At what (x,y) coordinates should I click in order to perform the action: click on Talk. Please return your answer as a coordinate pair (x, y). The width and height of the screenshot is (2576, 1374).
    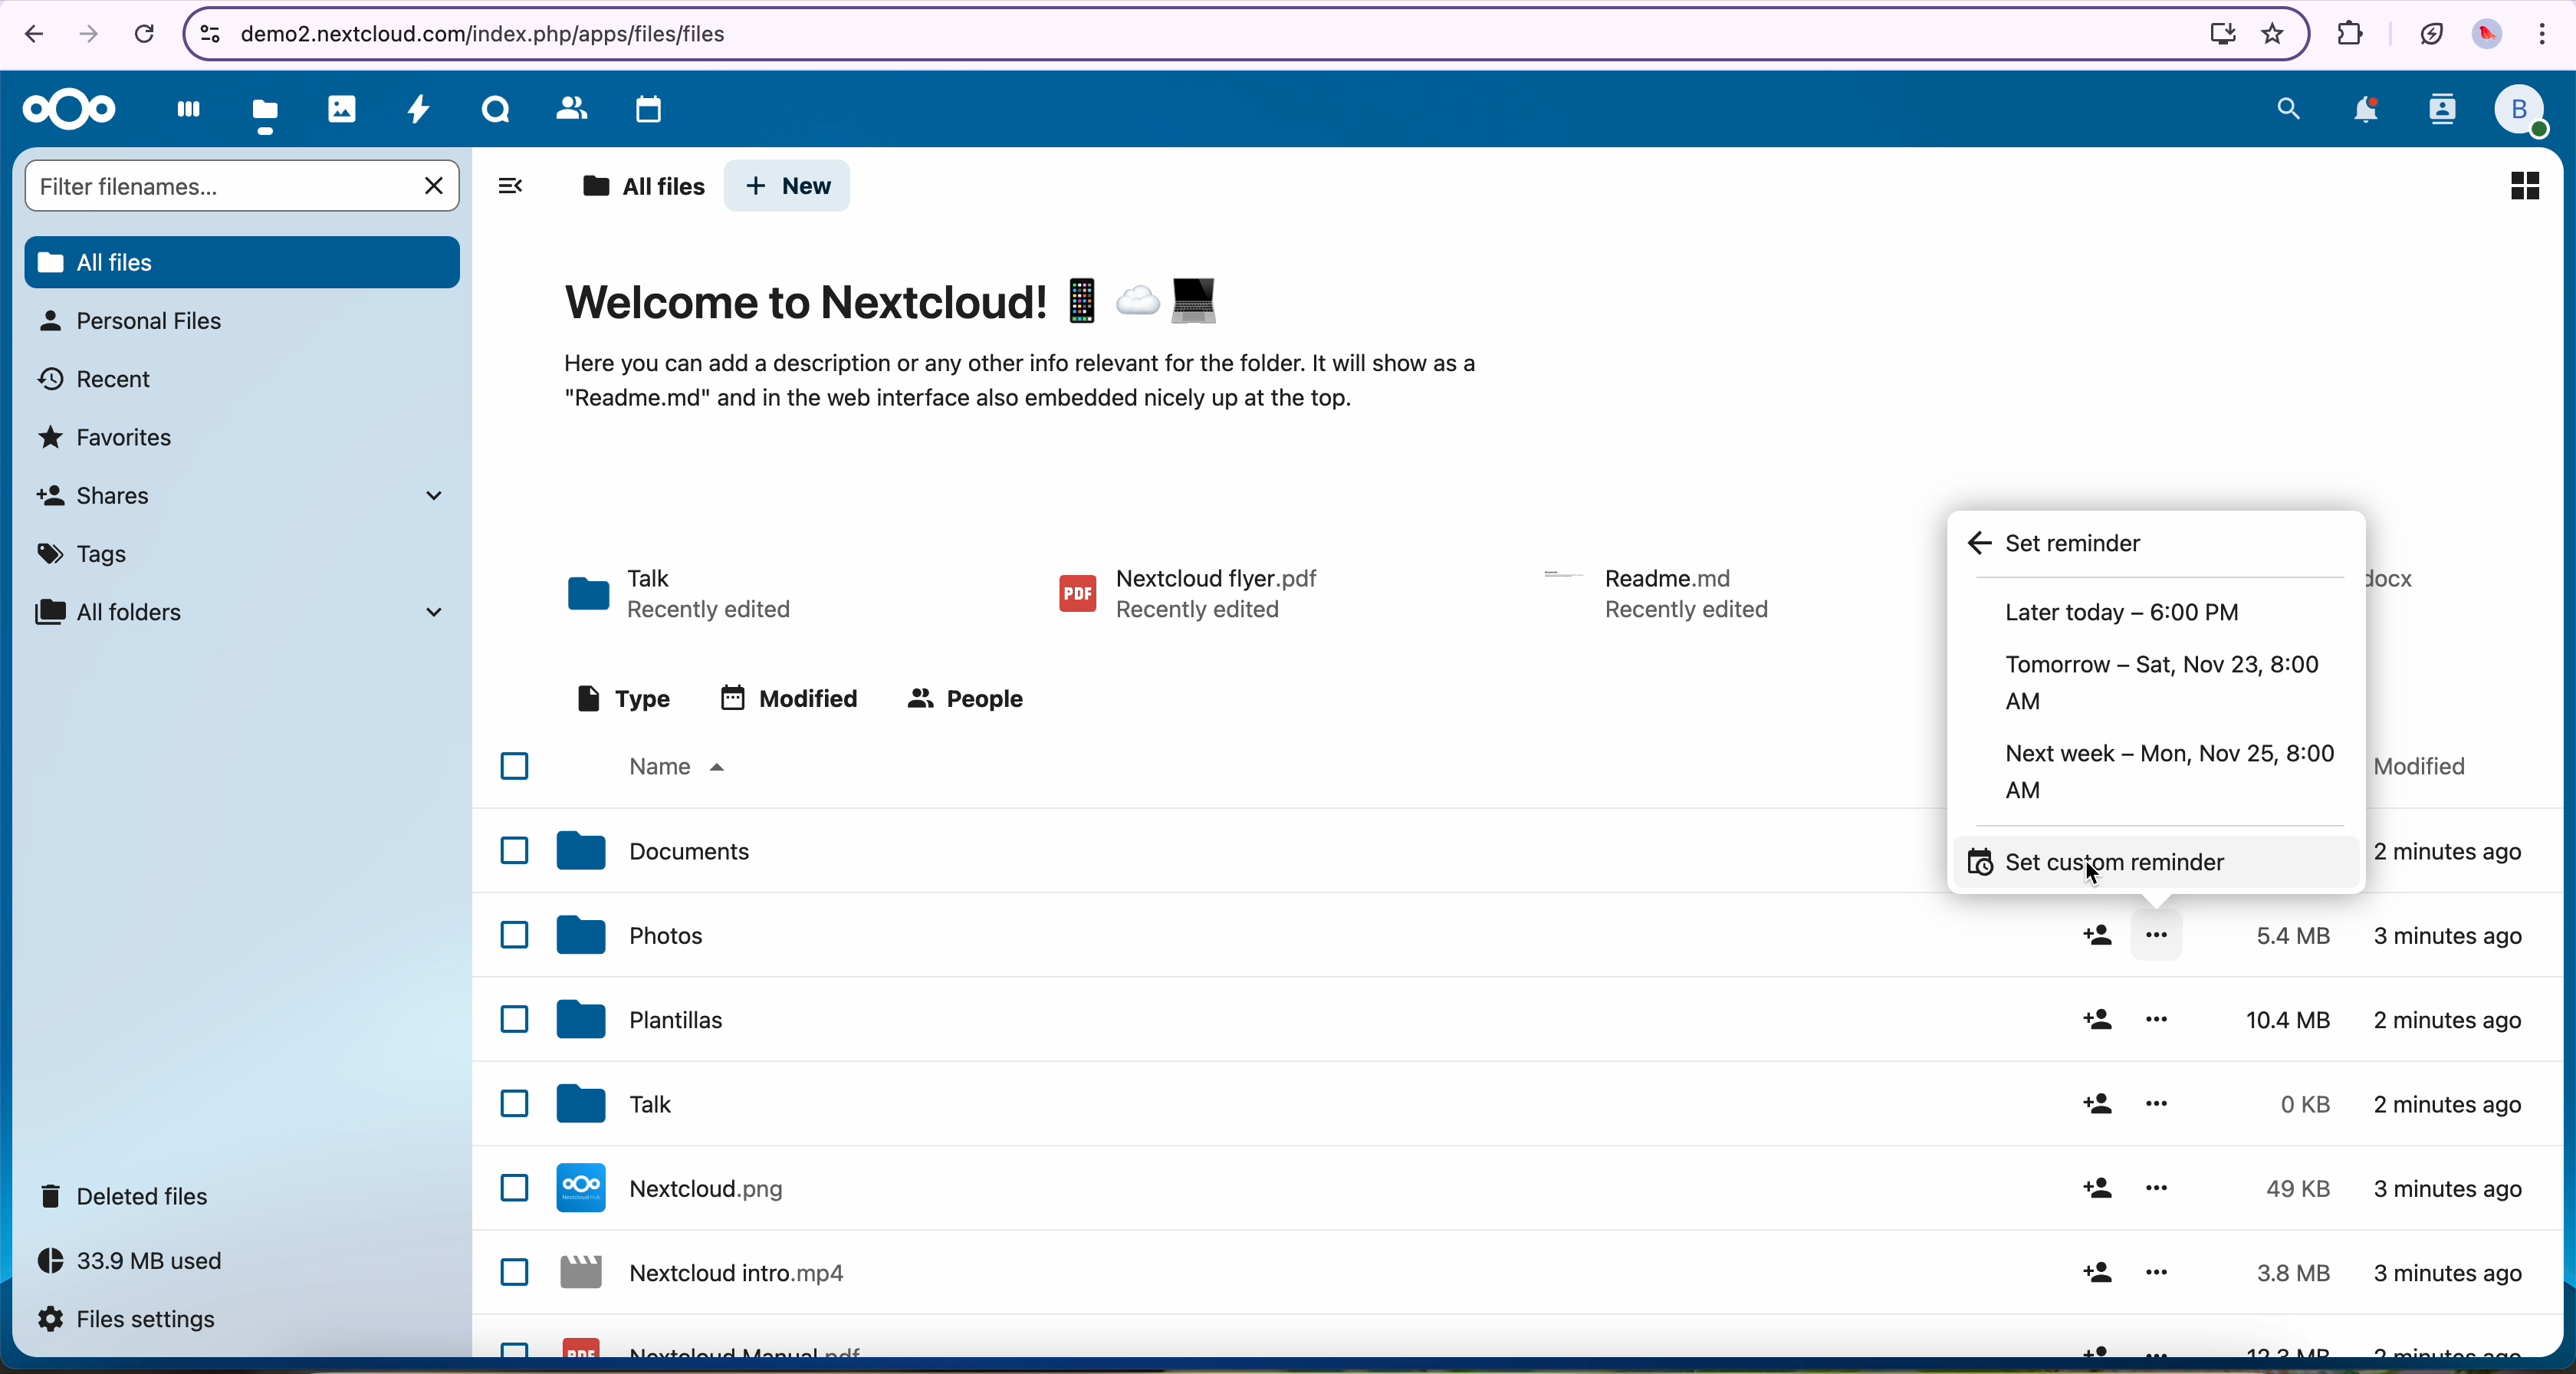
    Looking at the image, I should click on (497, 107).